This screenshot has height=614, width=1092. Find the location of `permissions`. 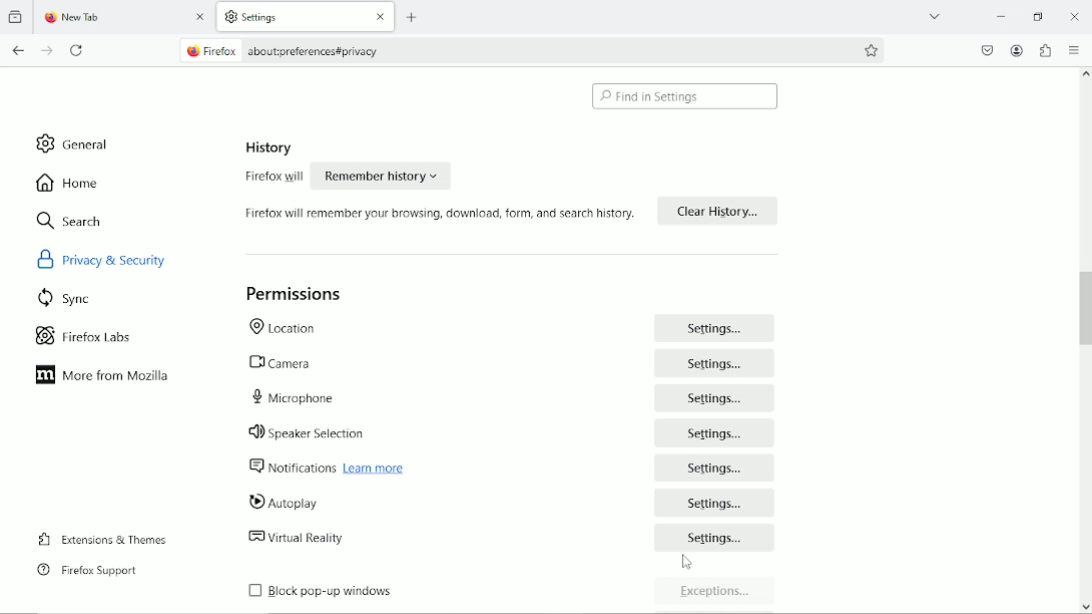

permissions is located at coordinates (296, 294).